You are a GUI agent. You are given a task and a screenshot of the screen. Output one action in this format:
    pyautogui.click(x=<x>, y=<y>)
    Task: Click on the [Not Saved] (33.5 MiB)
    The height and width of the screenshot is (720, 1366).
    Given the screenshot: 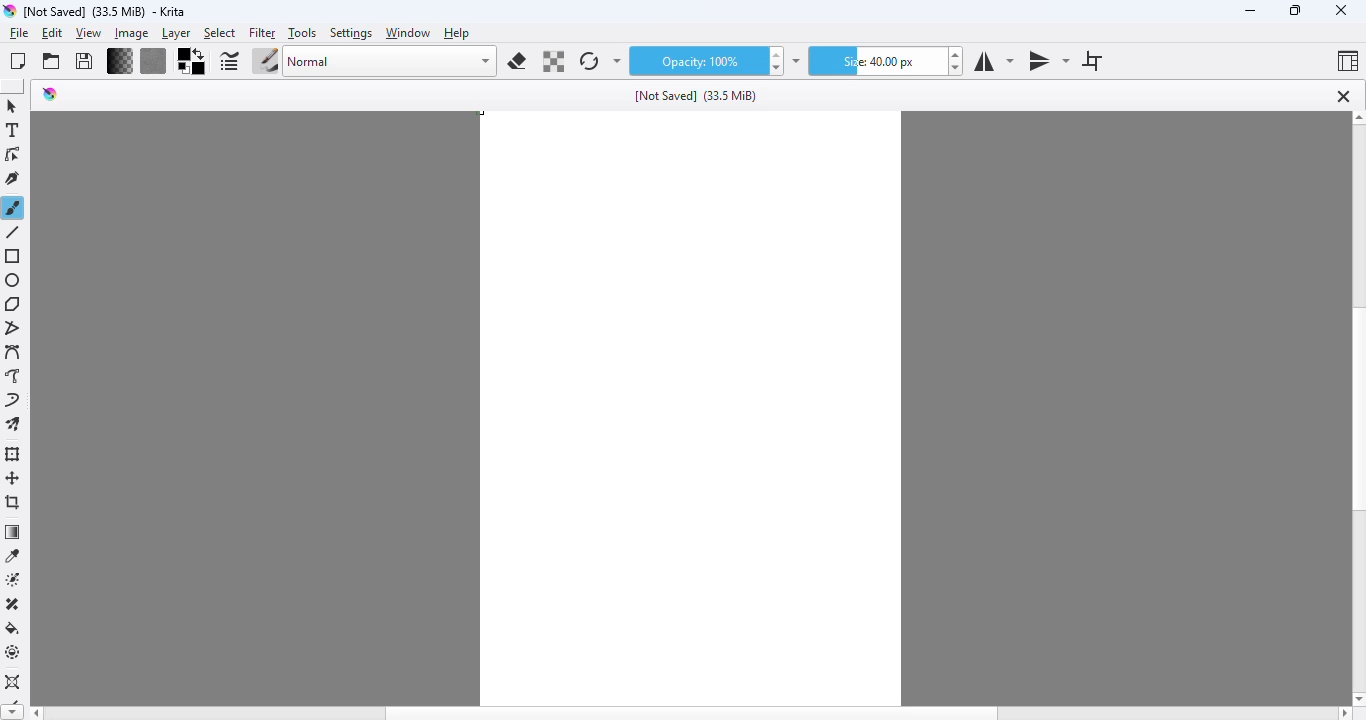 What is the action you would take?
    pyautogui.click(x=692, y=98)
    